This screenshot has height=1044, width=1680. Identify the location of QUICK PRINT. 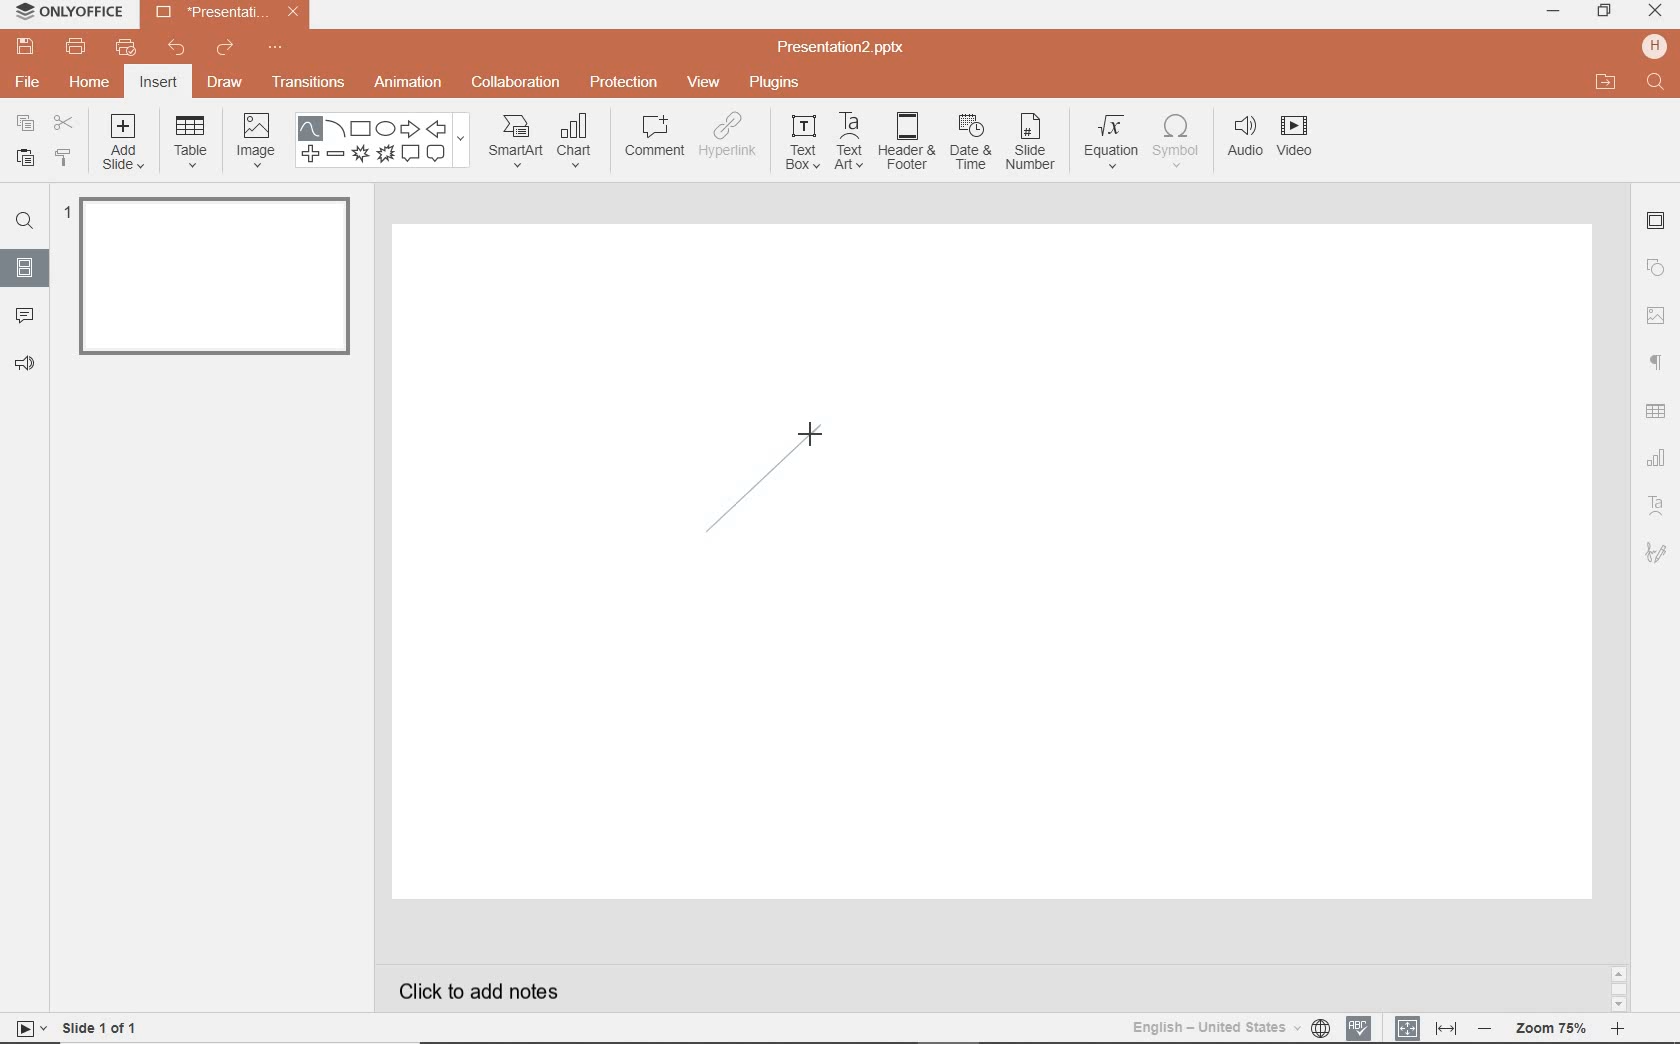
(124, 48).